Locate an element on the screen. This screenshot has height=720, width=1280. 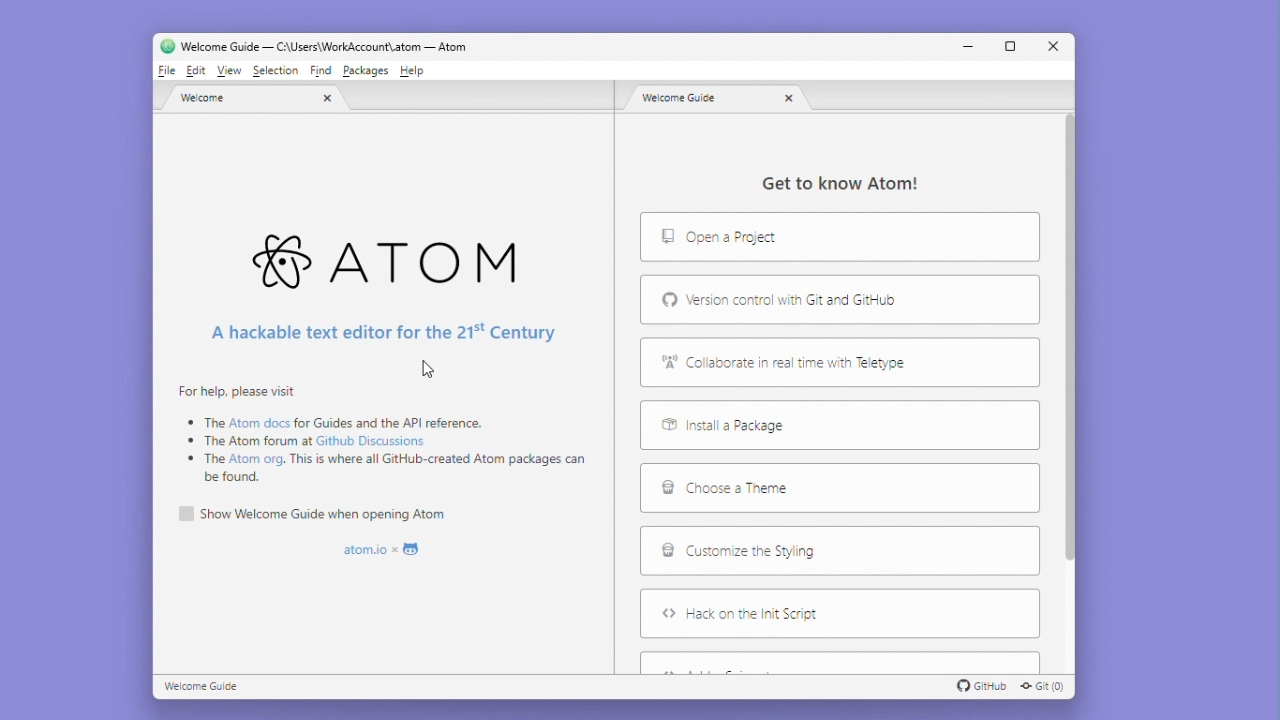
Hack on the init script is located at coordinates (825, 615).